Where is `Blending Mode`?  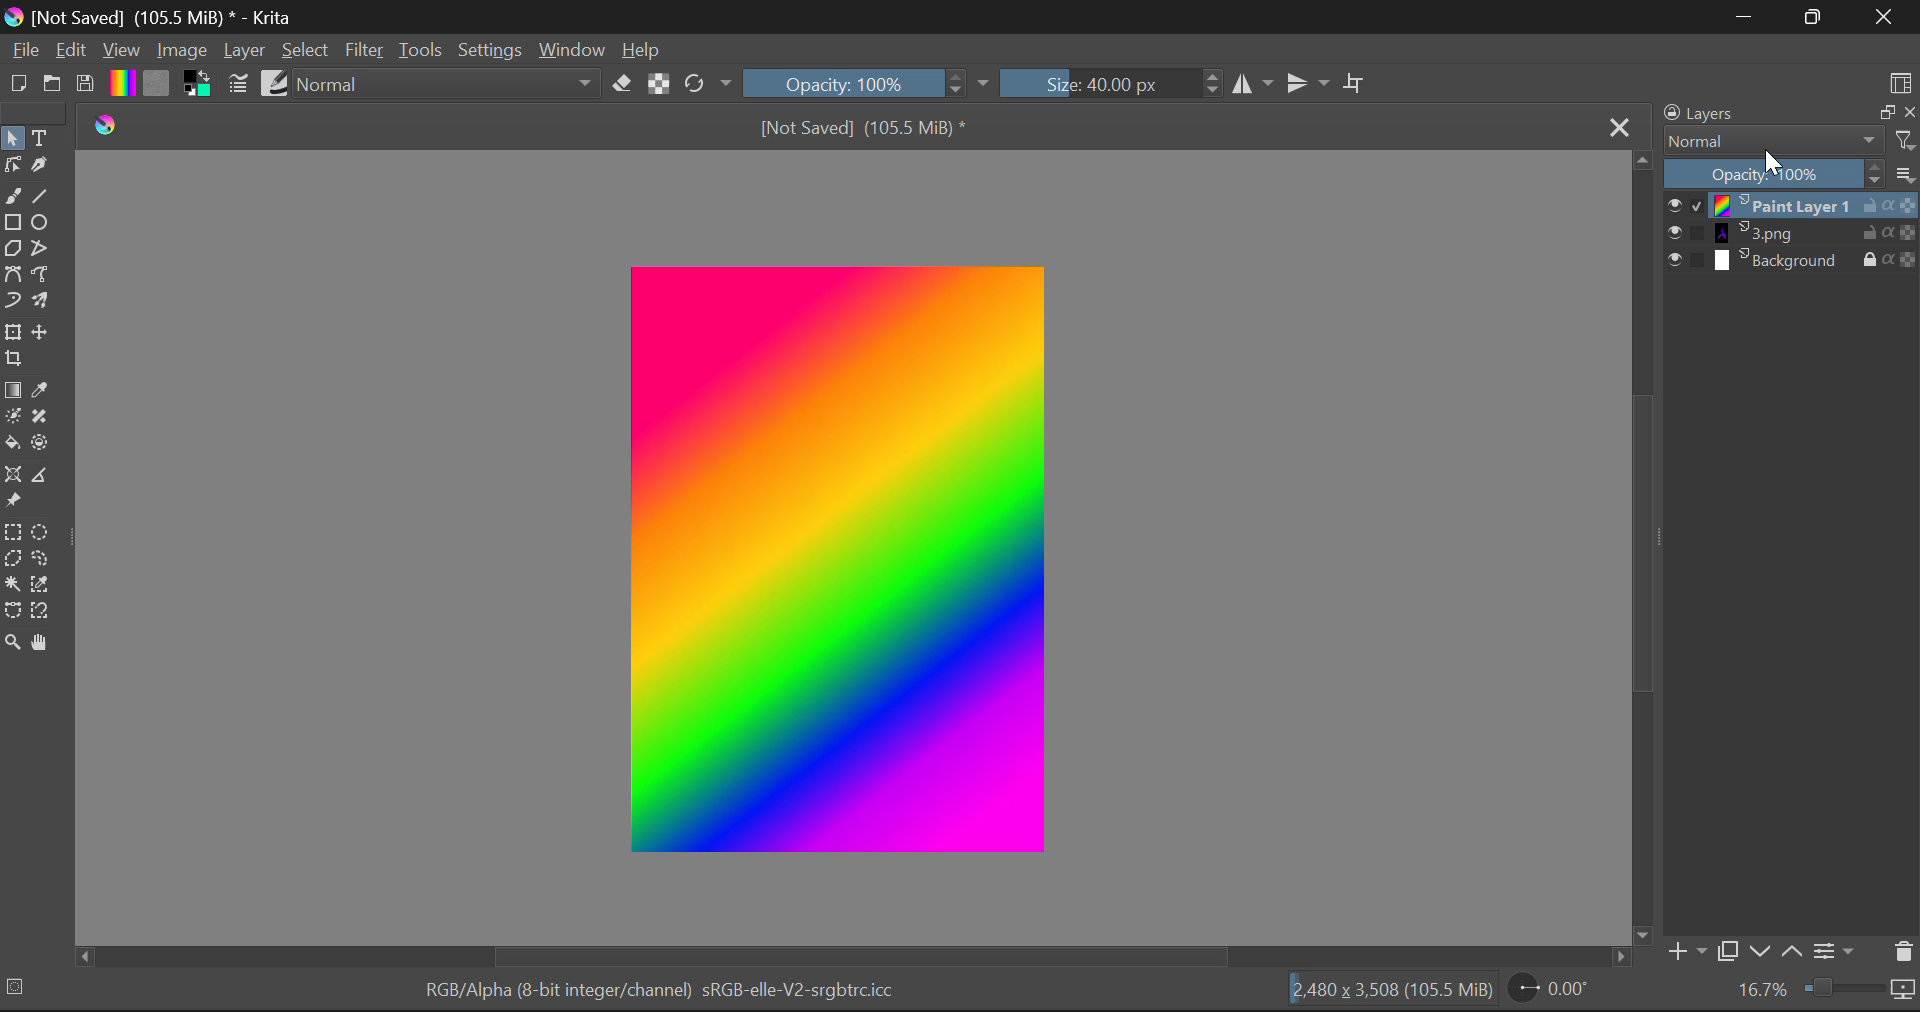
Blending Mode is located at coordinates (1792, 140).